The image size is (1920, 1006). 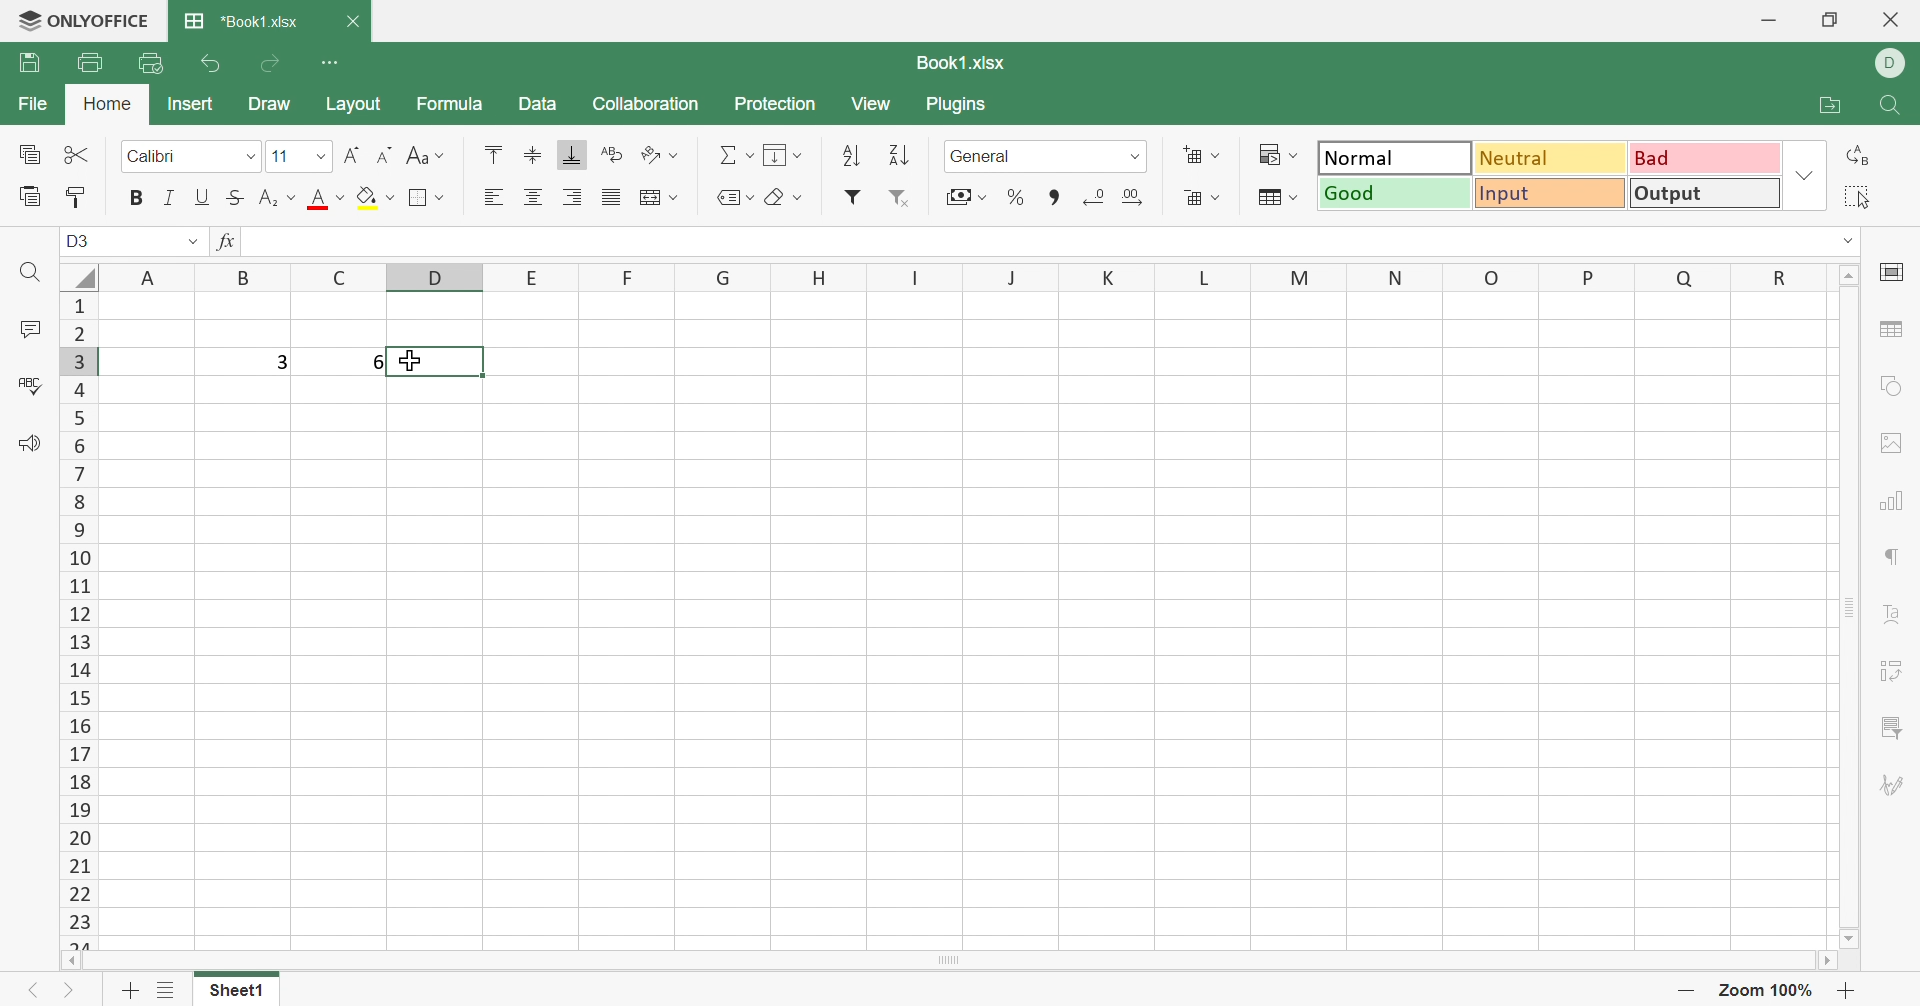 What do you see at coordinates (1549, 192) in the screenshot?
I see `Input` at bounding box center [1549, 192].